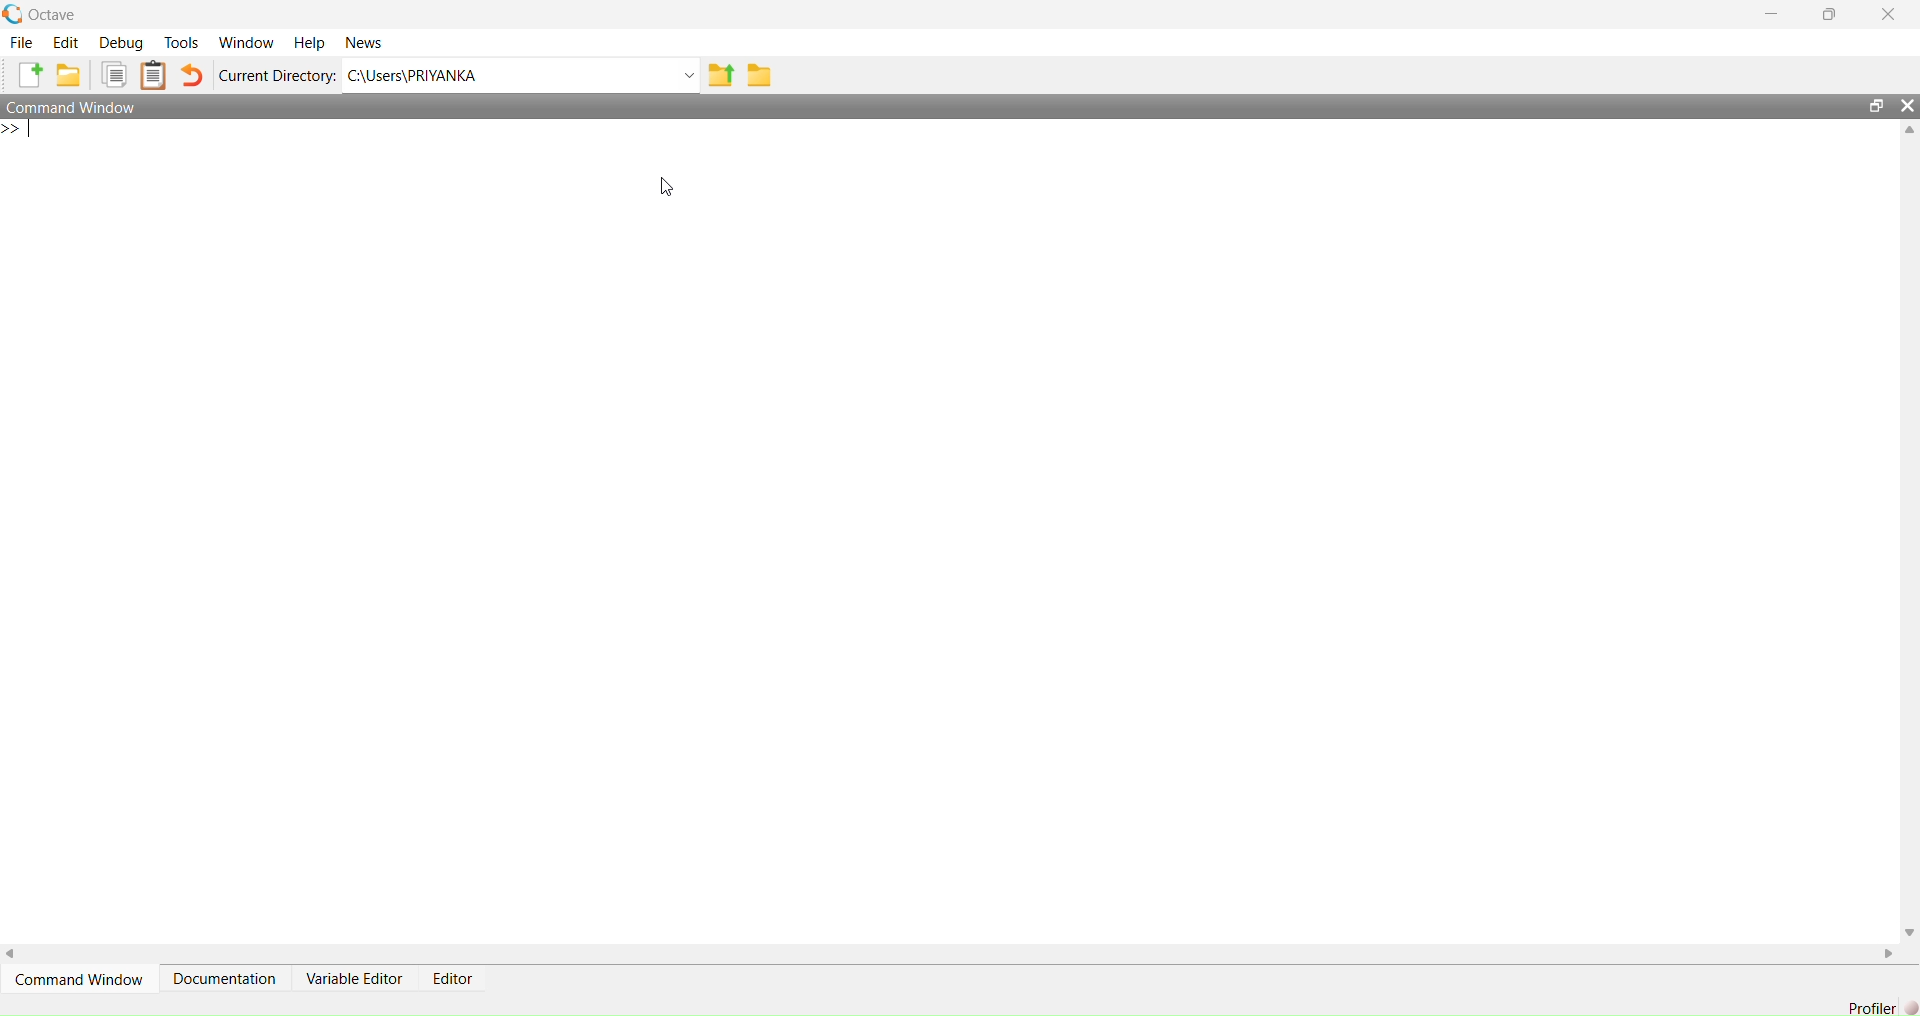 This screenshot has height=1016, width=1920. Describe the element at coordinates (1907, 131) in the screenshot. I see `Up` at that location.